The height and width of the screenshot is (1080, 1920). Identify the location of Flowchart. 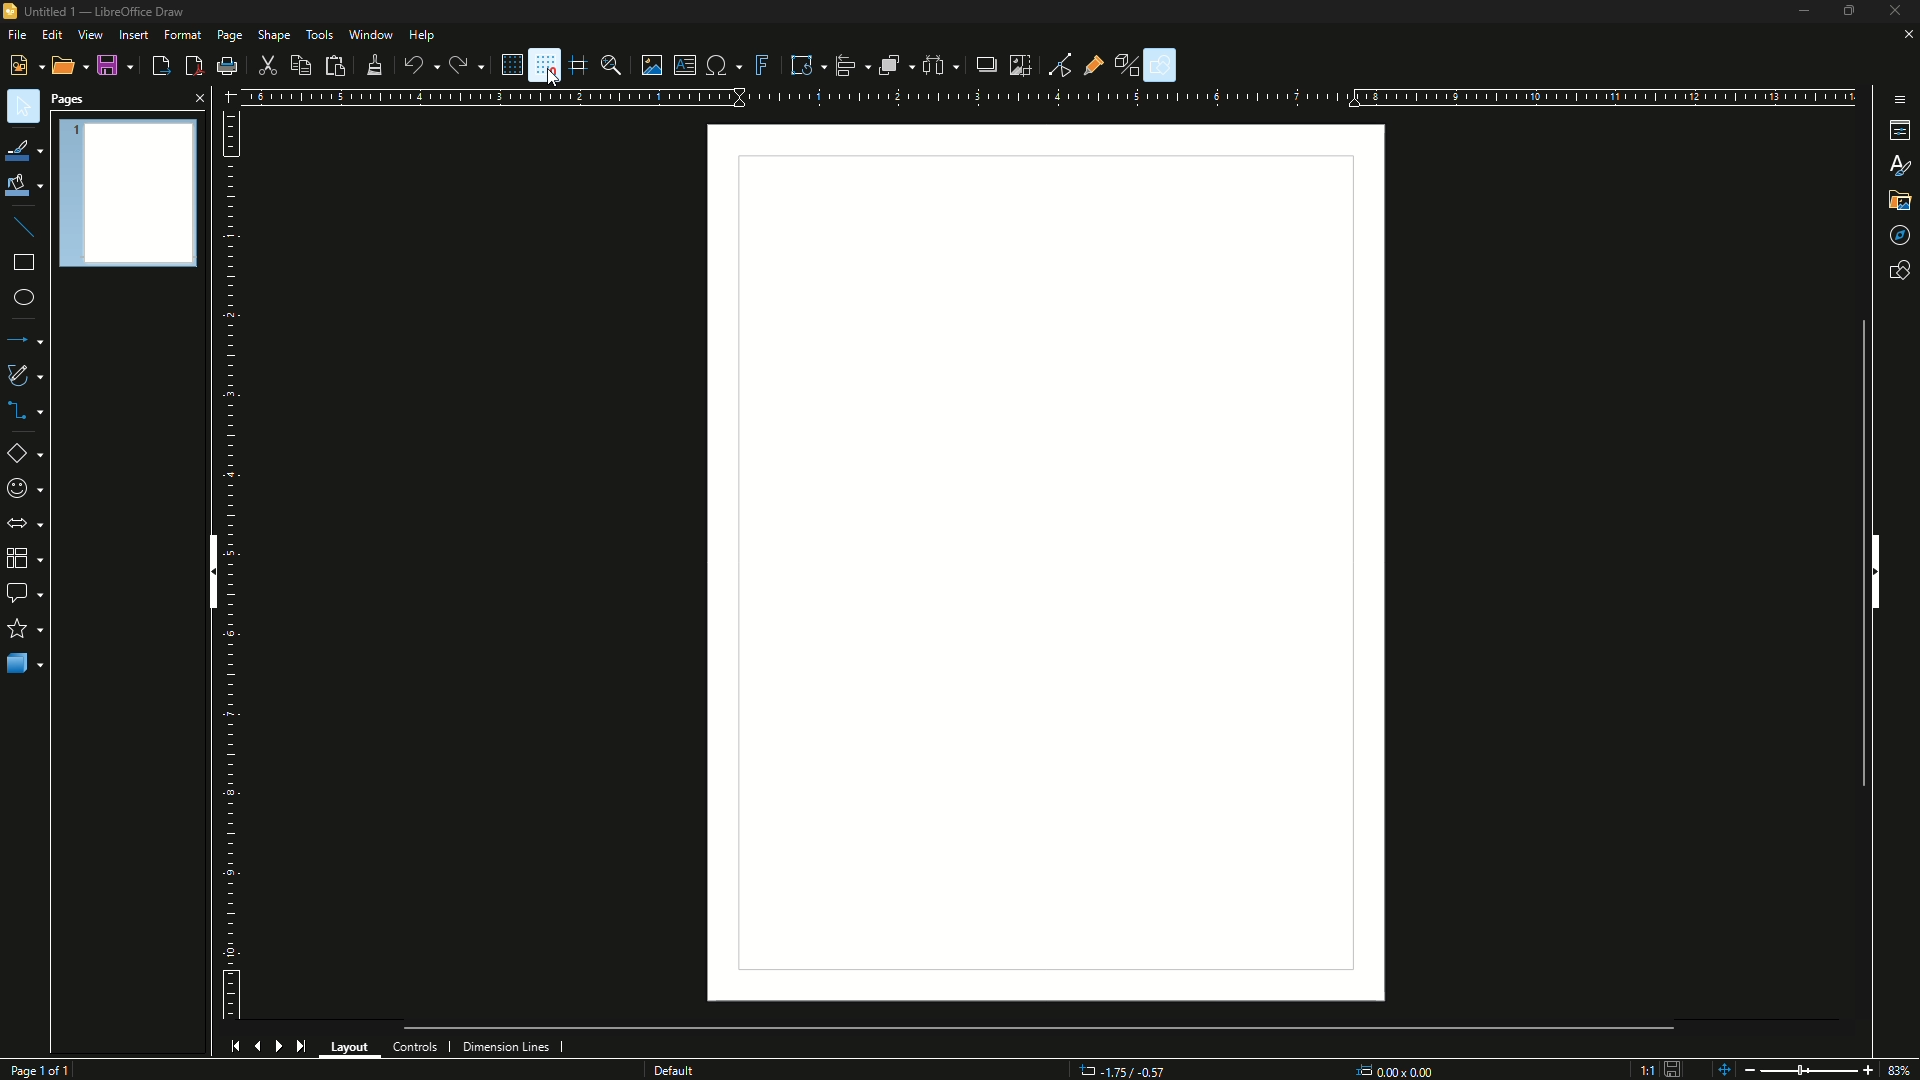
(31, 561).